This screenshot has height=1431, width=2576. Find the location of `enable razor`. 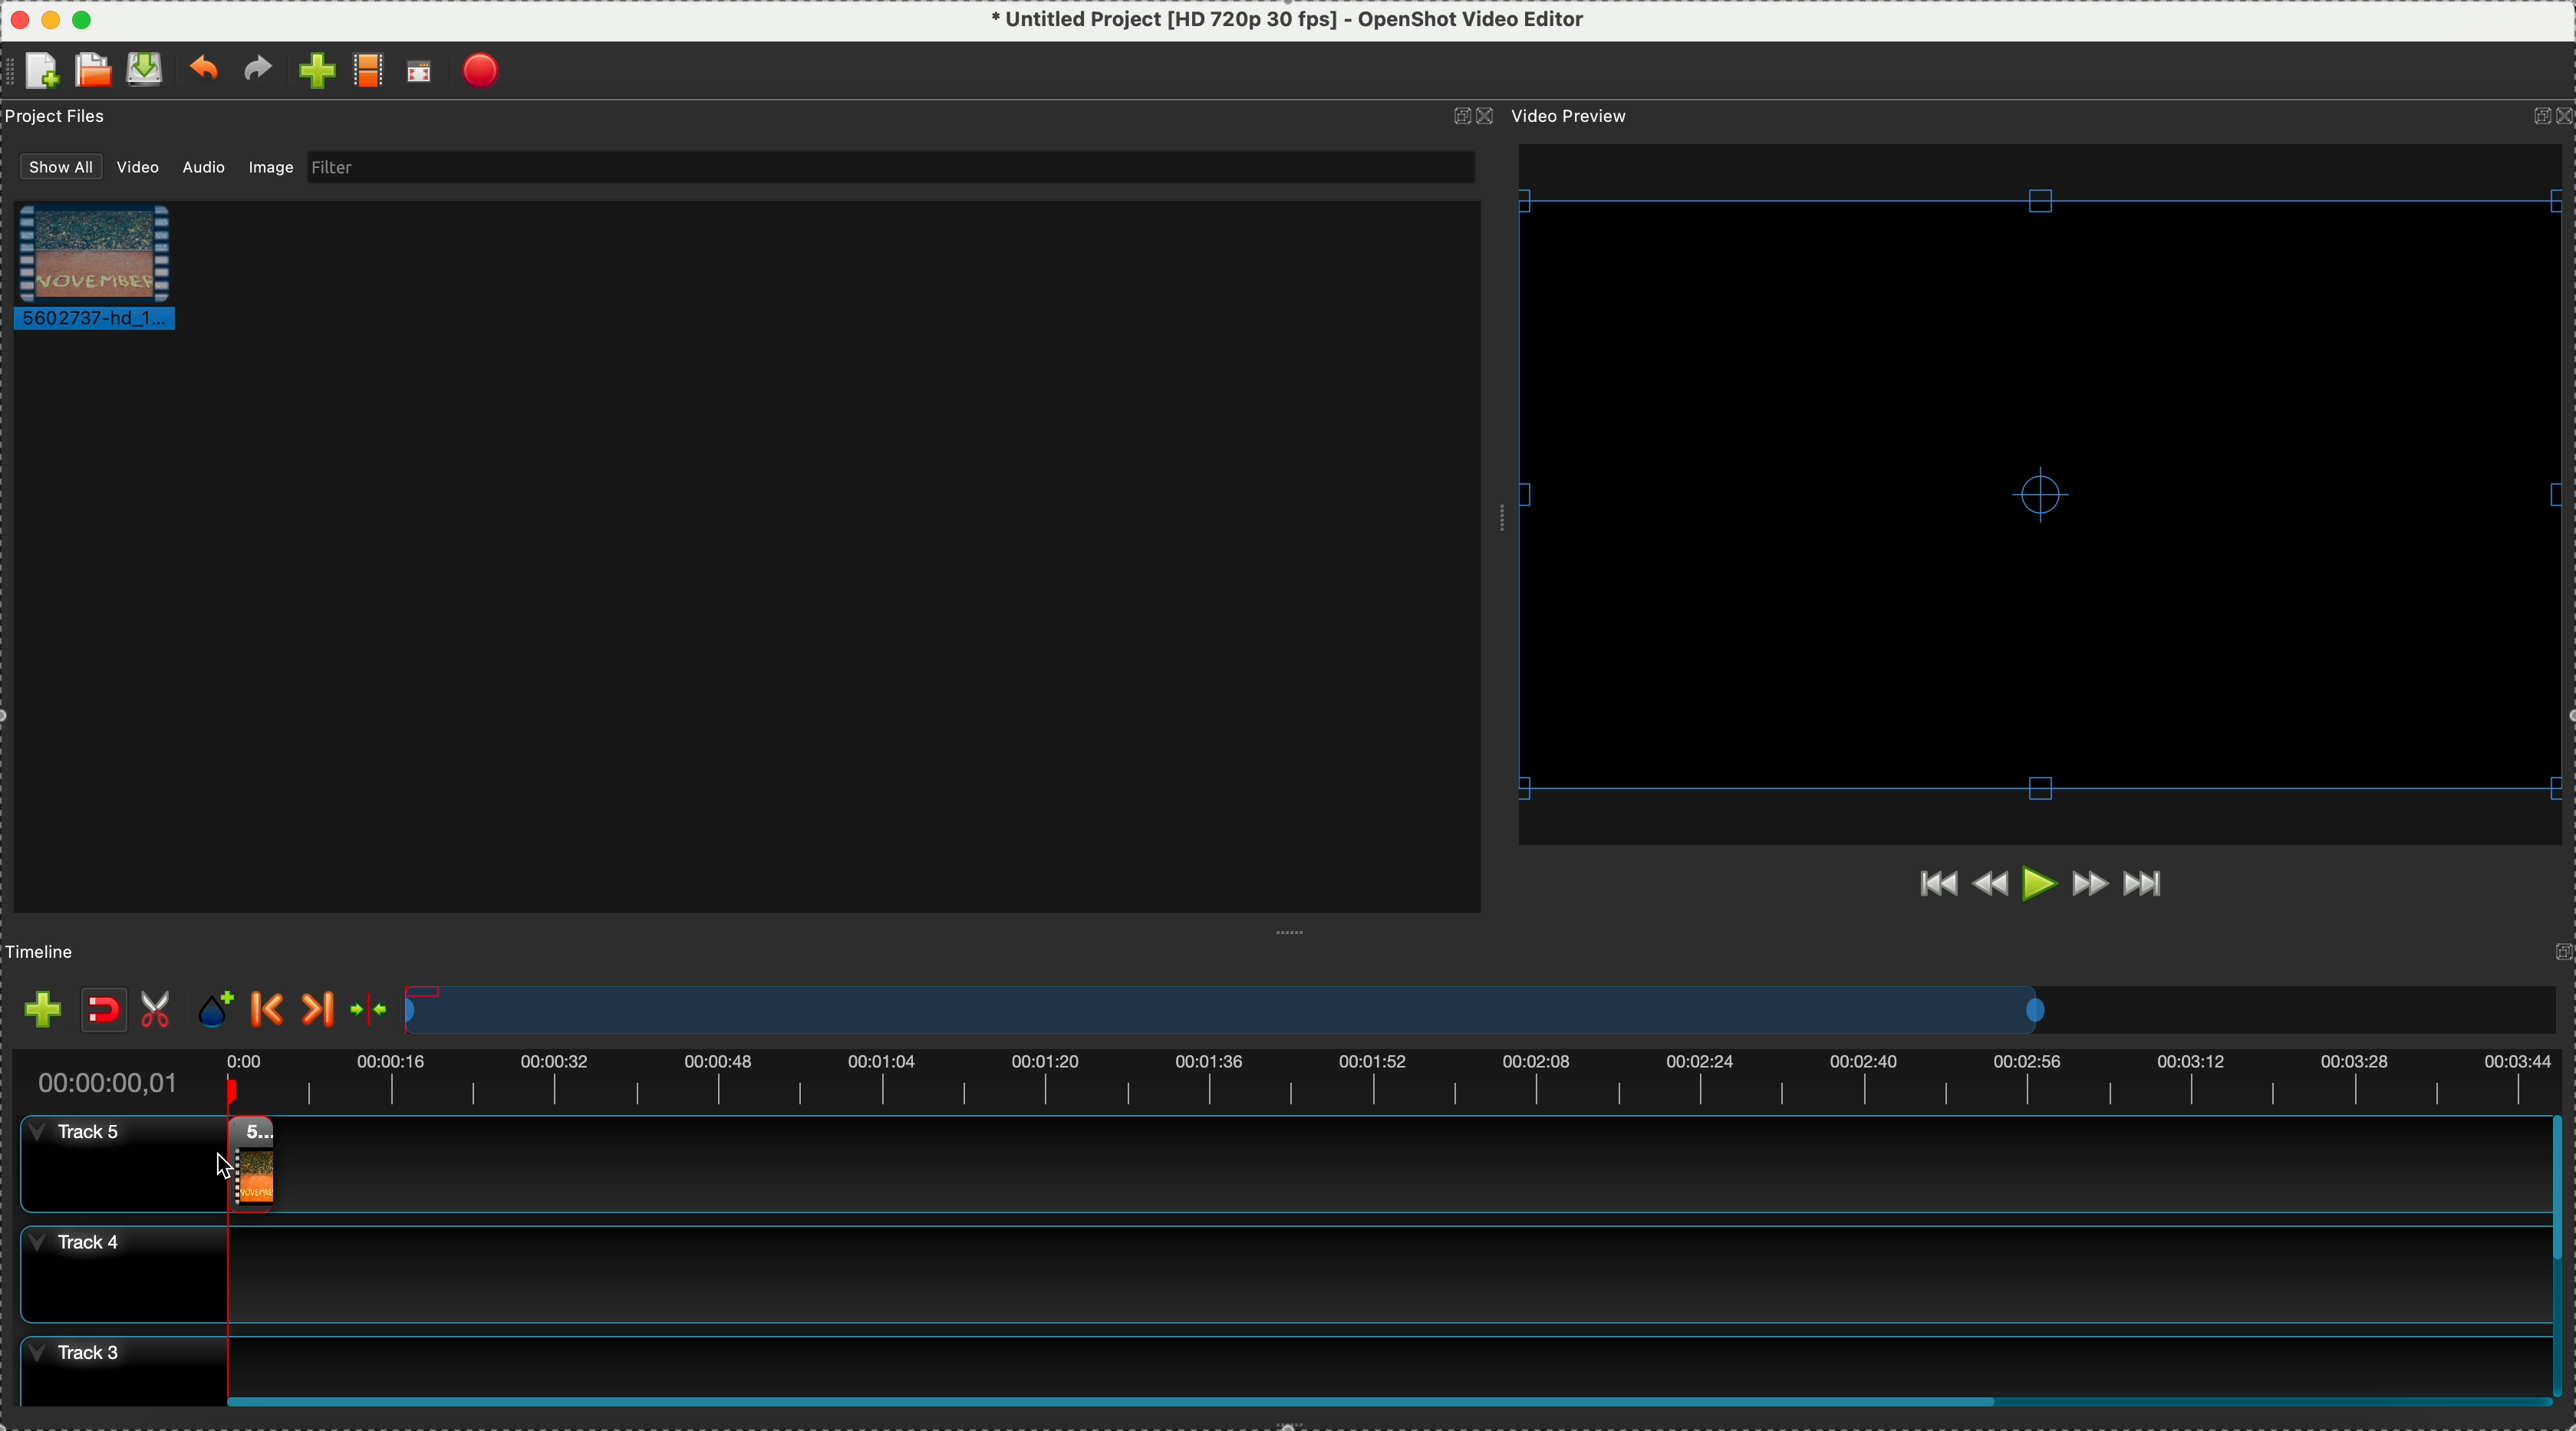

enable razor is located at coordinates (161, 1007).